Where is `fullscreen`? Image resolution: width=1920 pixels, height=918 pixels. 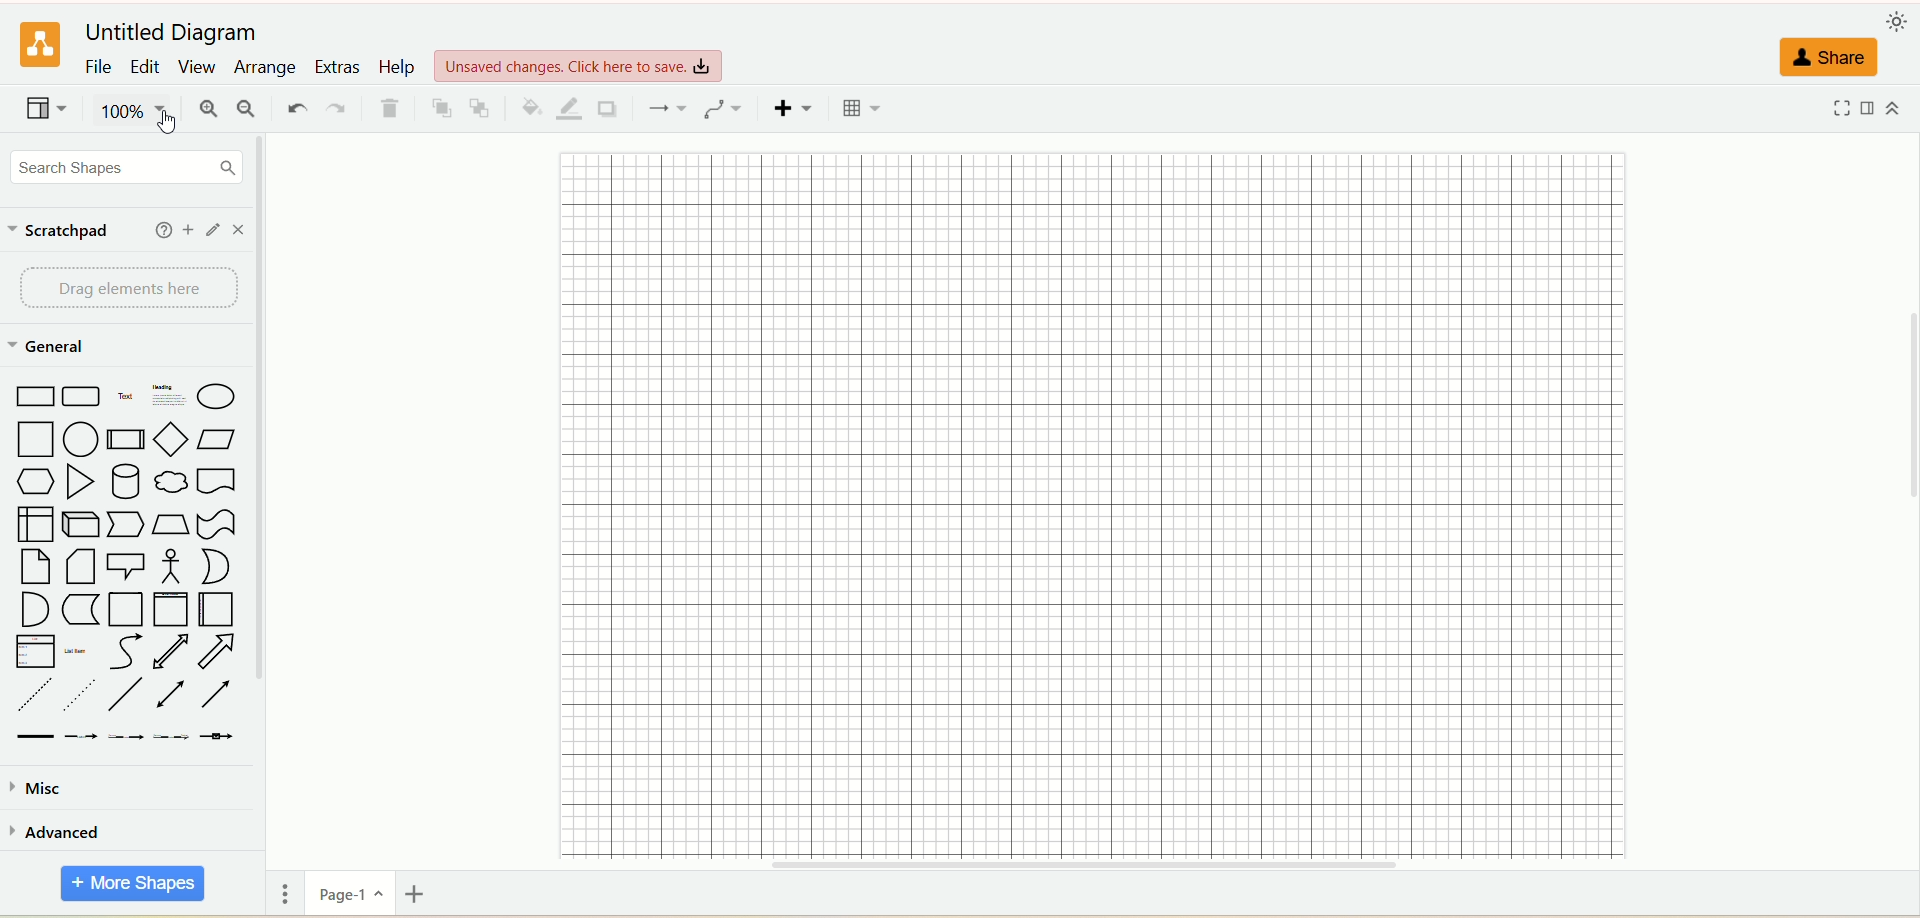 fullscreen is located at coordinates (1844, 109).